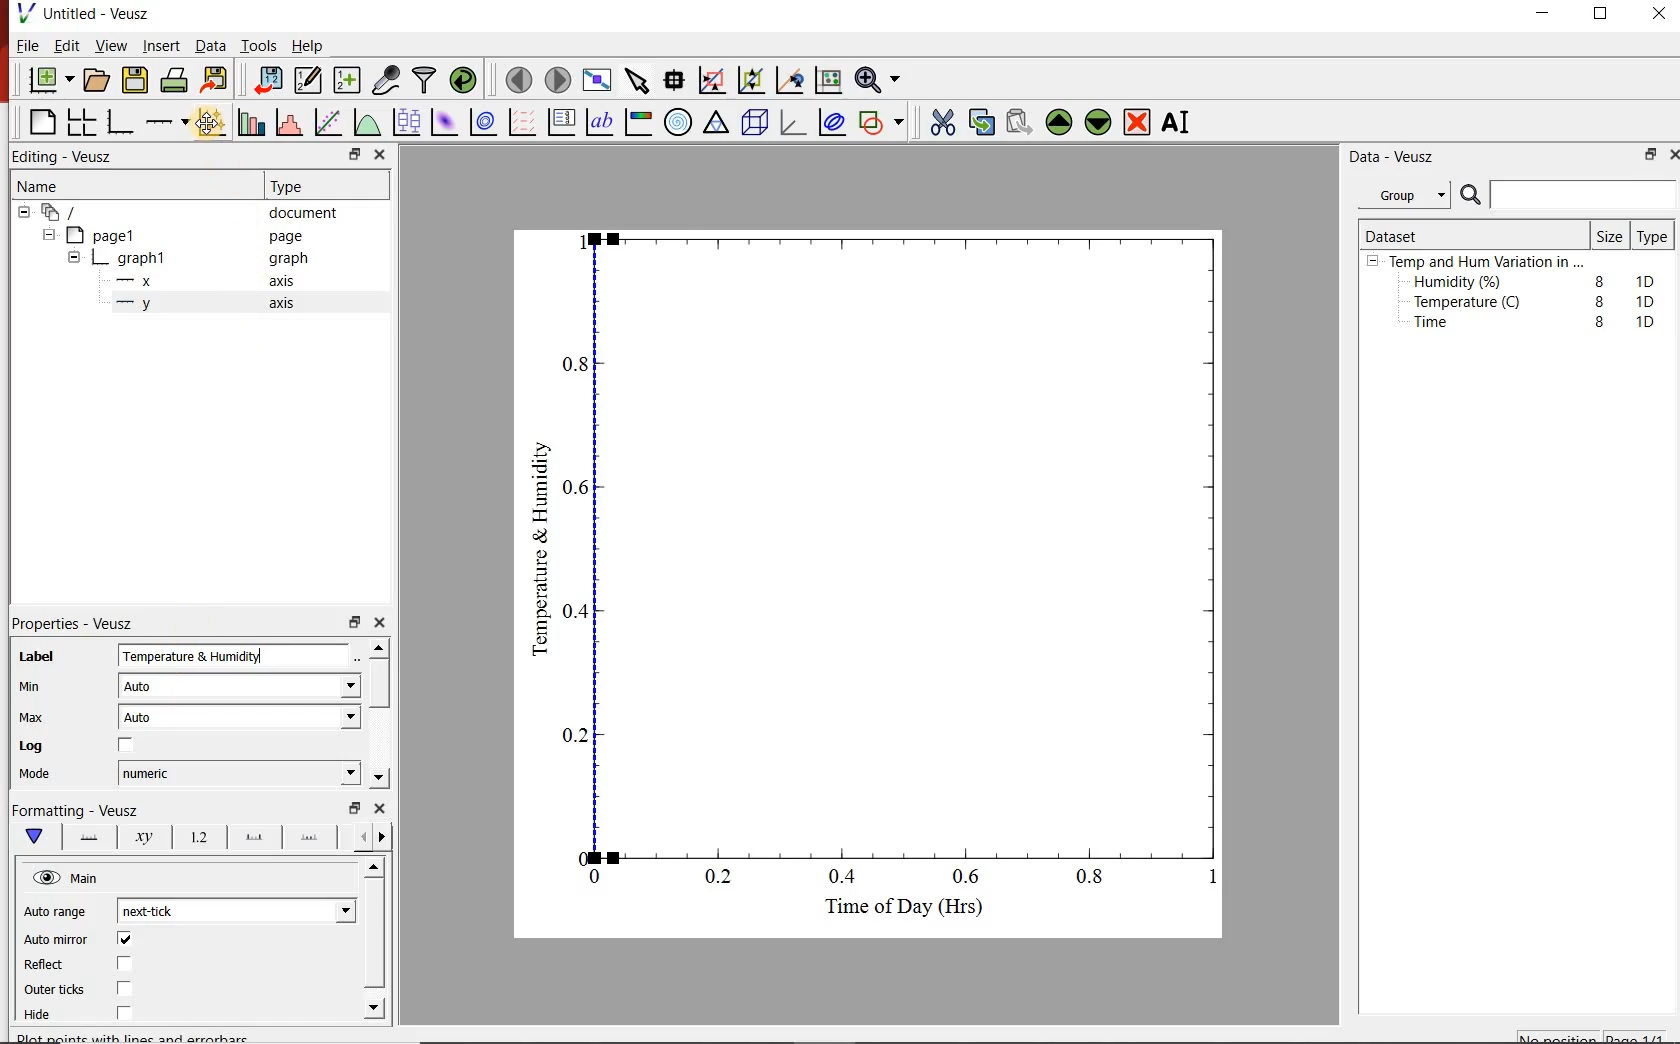 This screenshot has height=1044, width=1680. I want to click on tick labels, so click(198, 837).